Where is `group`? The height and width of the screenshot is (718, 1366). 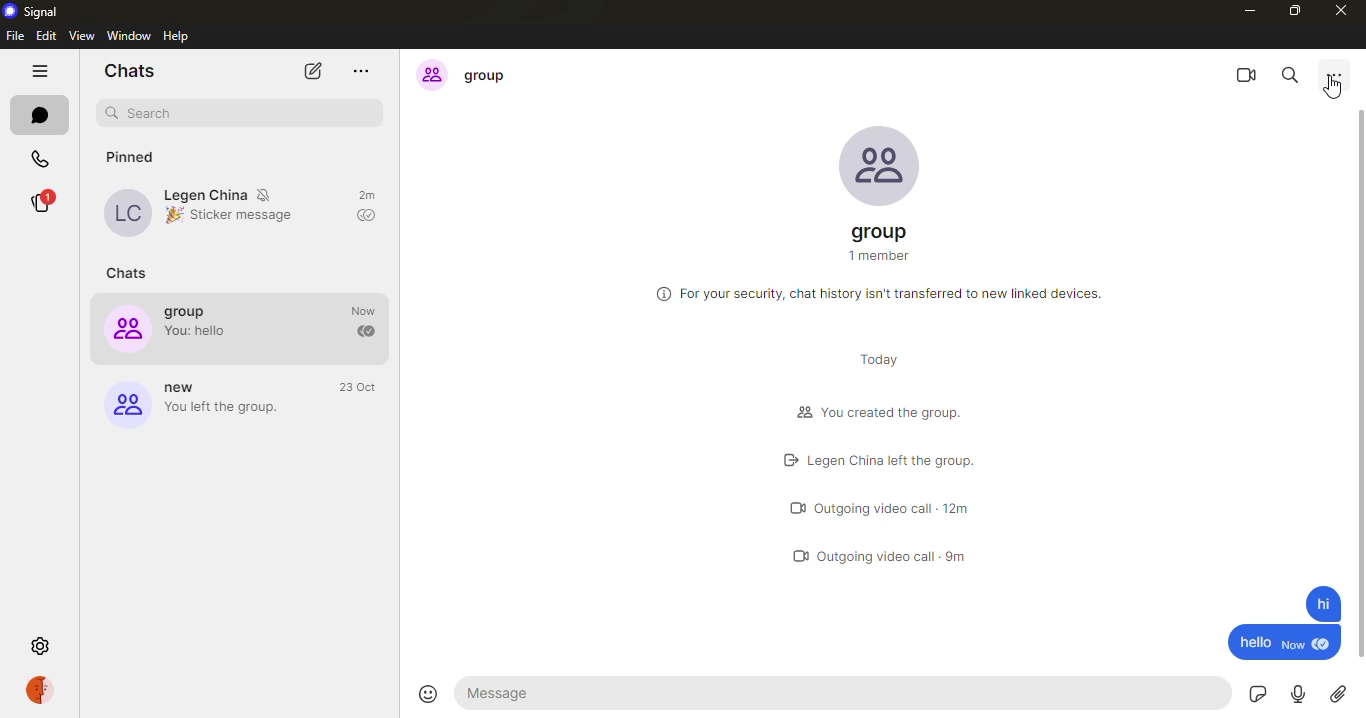 group is located at coordinates (882, 232).